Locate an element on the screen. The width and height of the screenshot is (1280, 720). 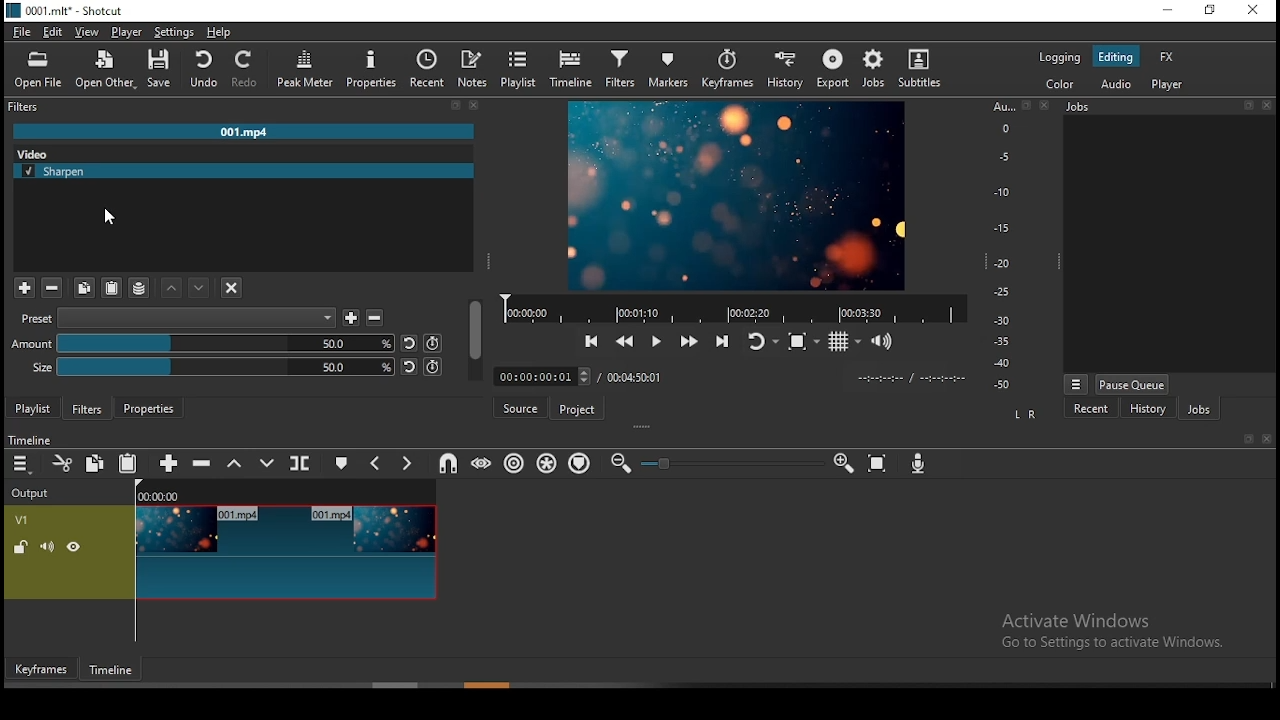
scale is located at coordinates (1007, 247).